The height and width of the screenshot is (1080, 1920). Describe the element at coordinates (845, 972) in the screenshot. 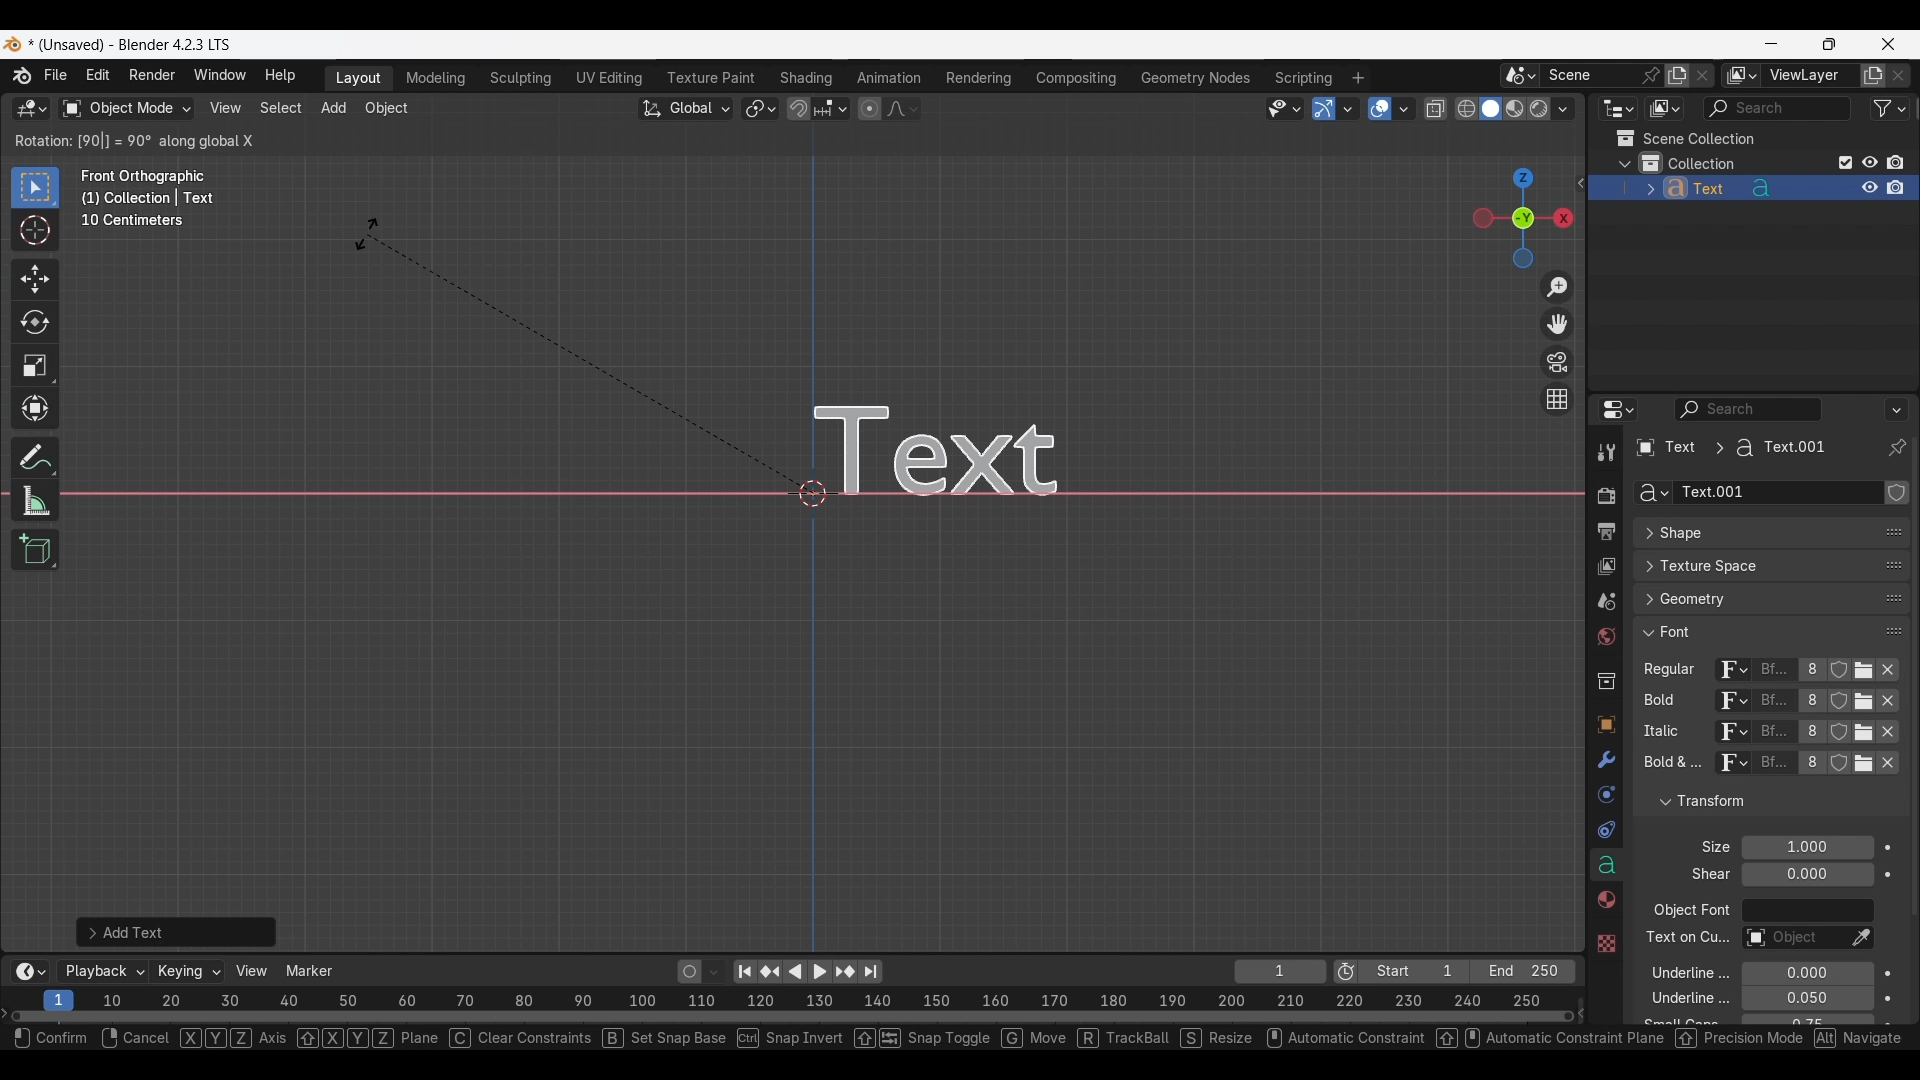

I see `Jump to key frame` at that location.